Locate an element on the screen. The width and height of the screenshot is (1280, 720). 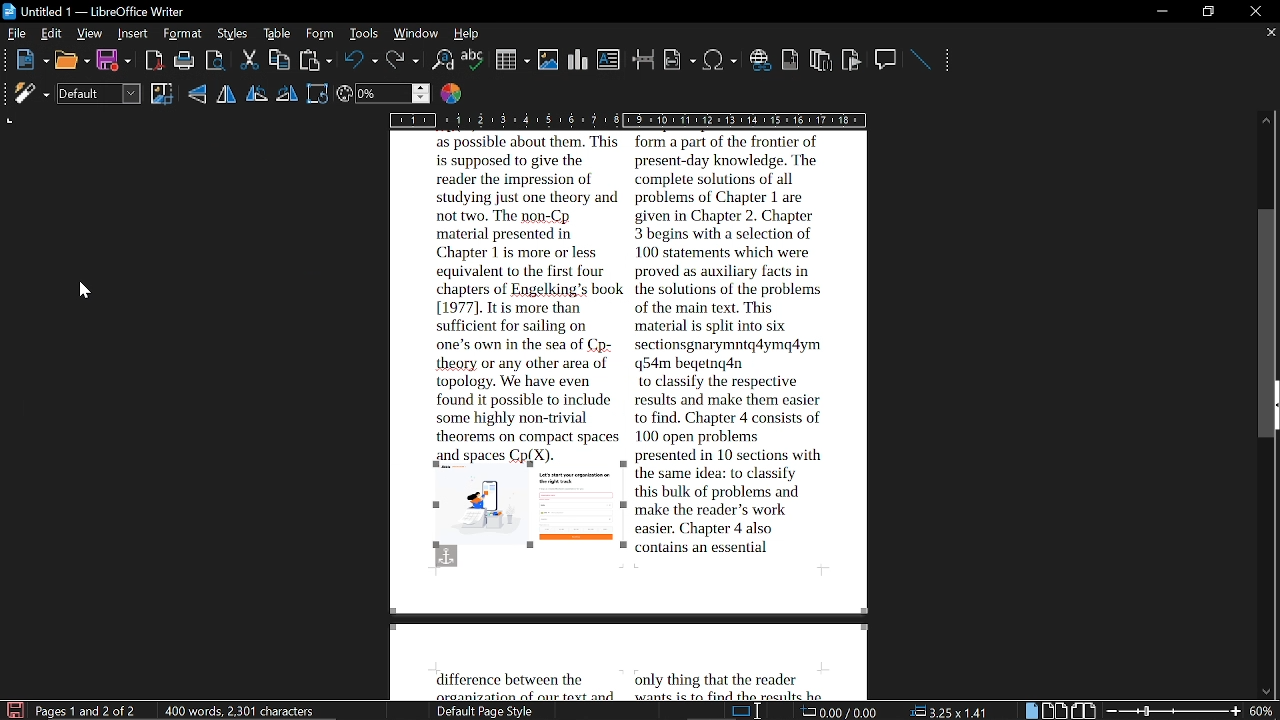
help is located at coordinates (467, 34).